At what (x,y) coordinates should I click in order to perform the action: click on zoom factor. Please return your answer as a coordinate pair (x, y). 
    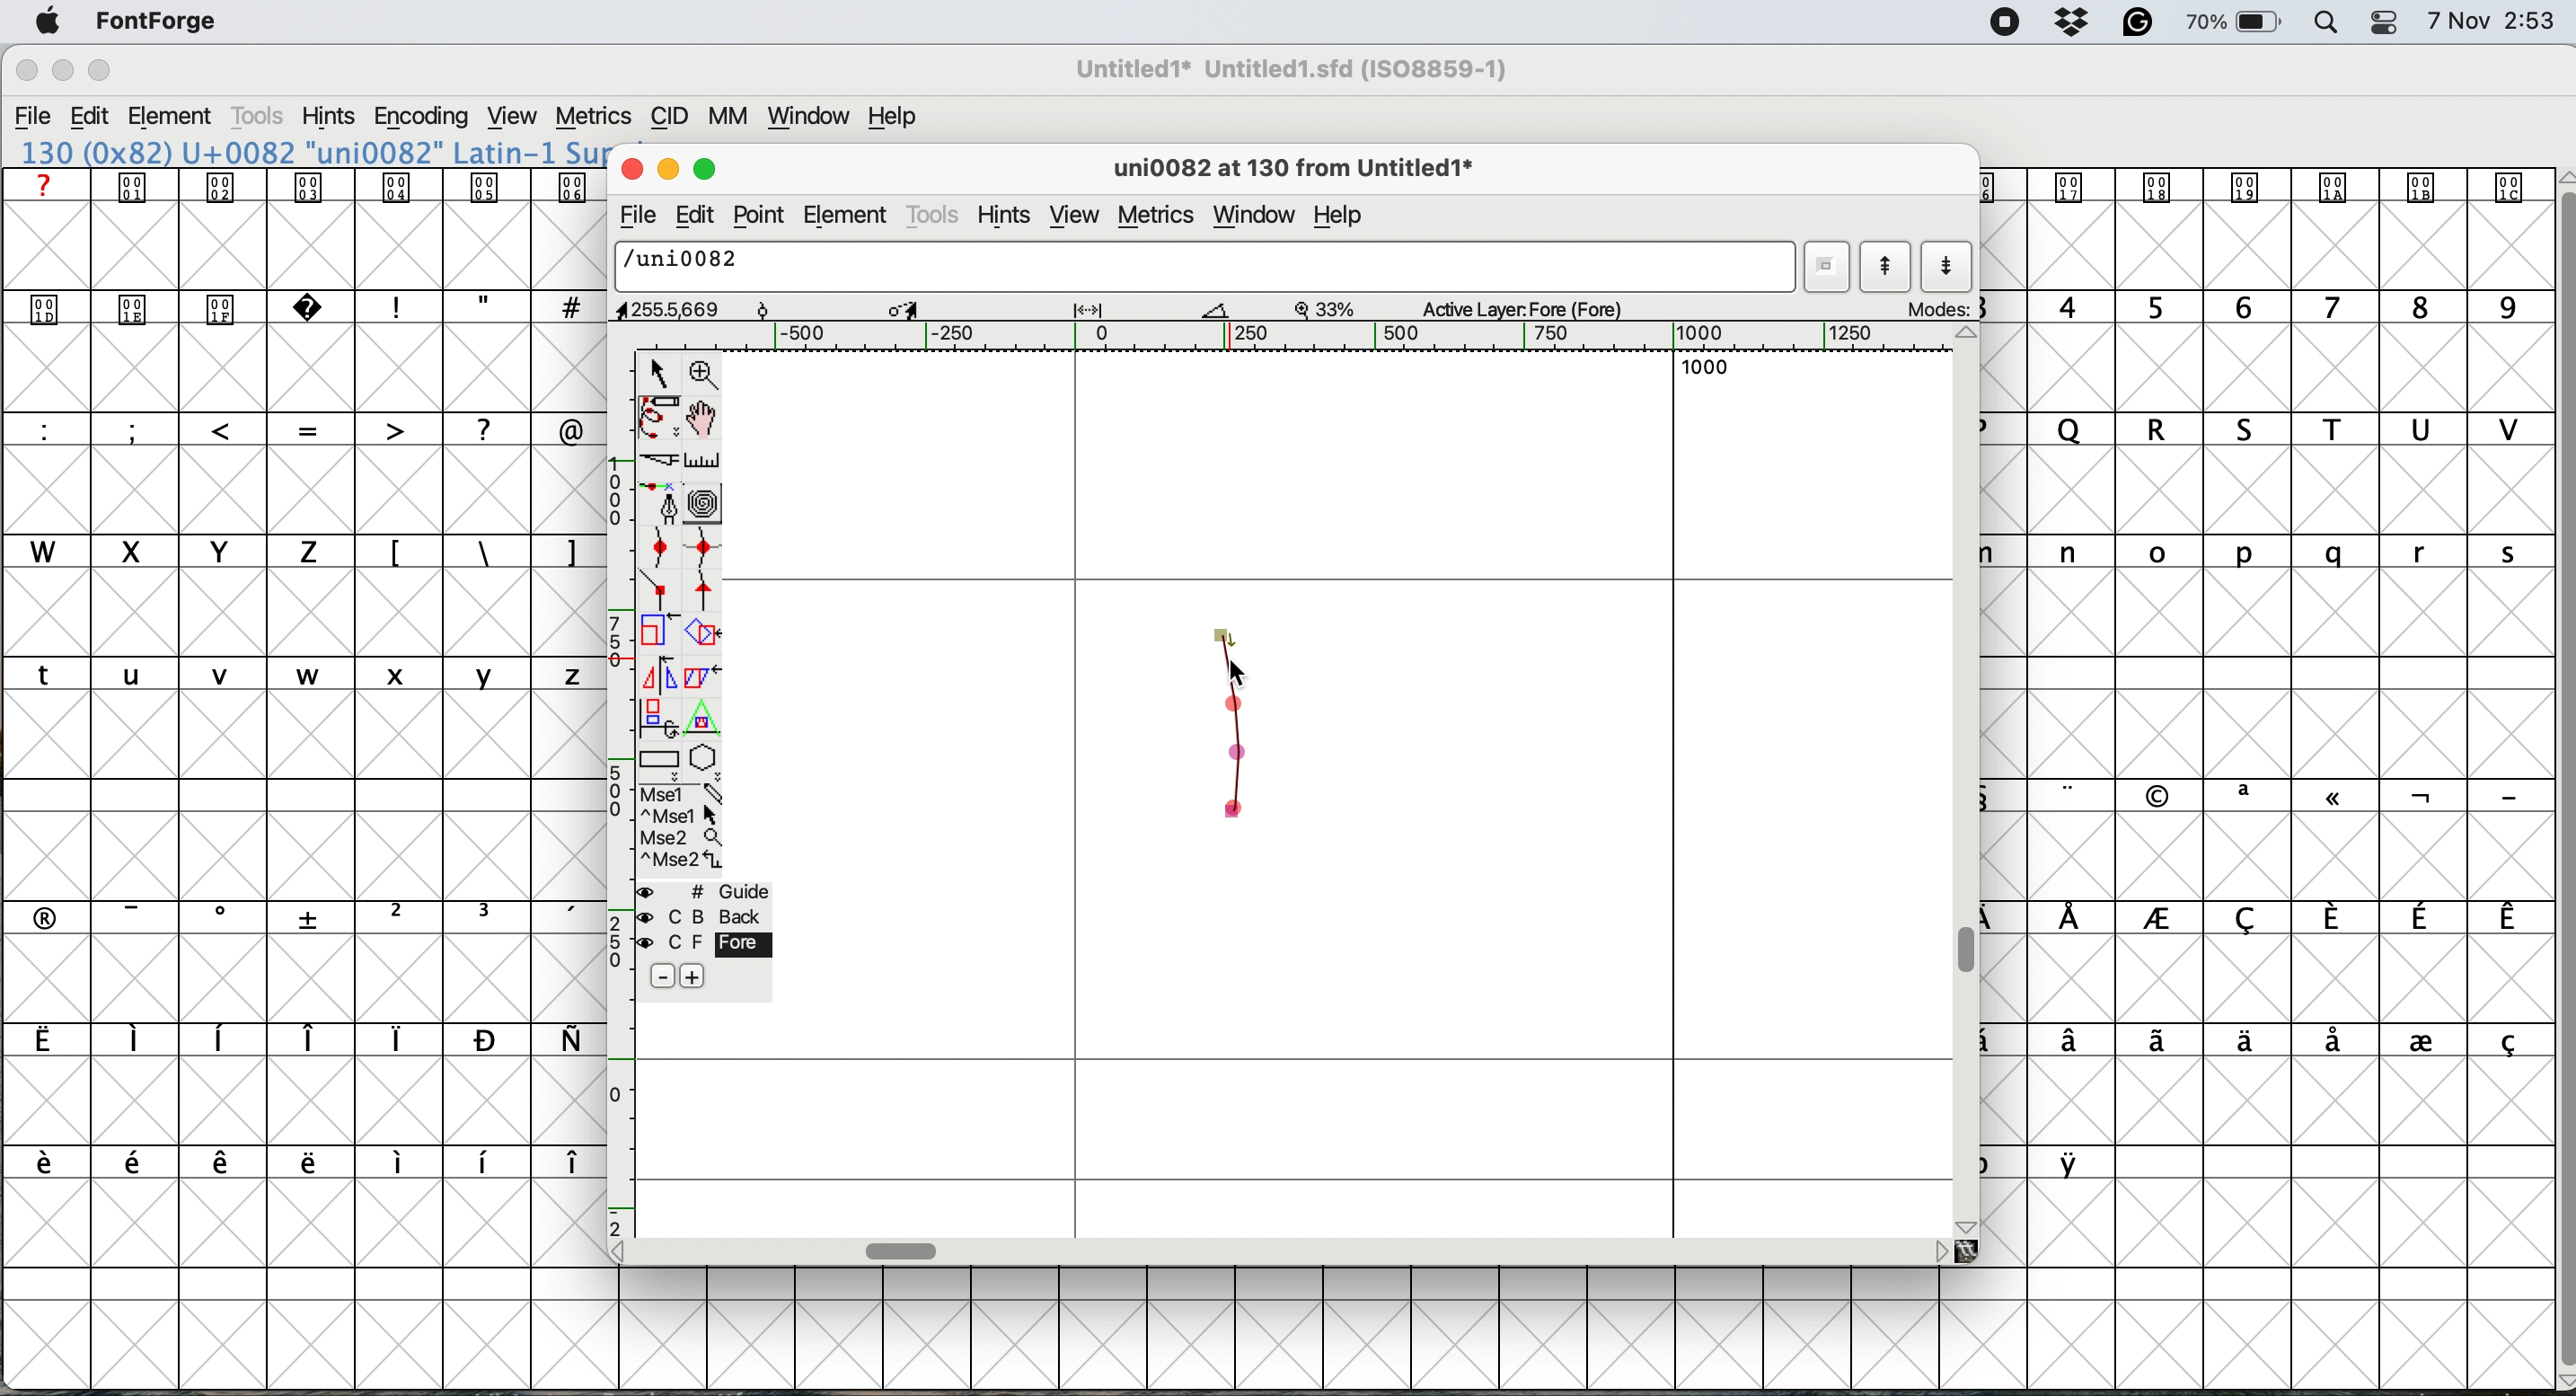
    Looking at the image, I should click on (1328, 308).